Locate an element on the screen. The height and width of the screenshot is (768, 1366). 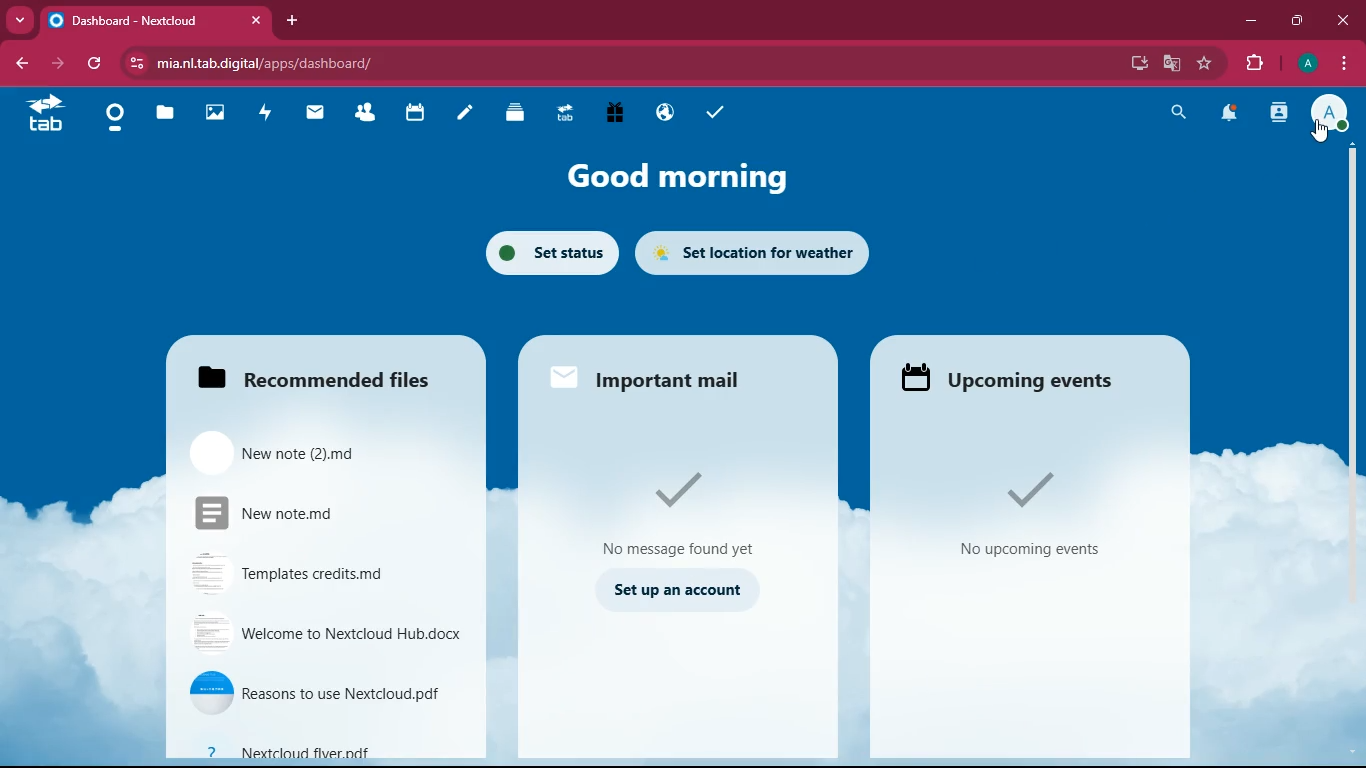
google translate is located at coordinates (1171, 61).